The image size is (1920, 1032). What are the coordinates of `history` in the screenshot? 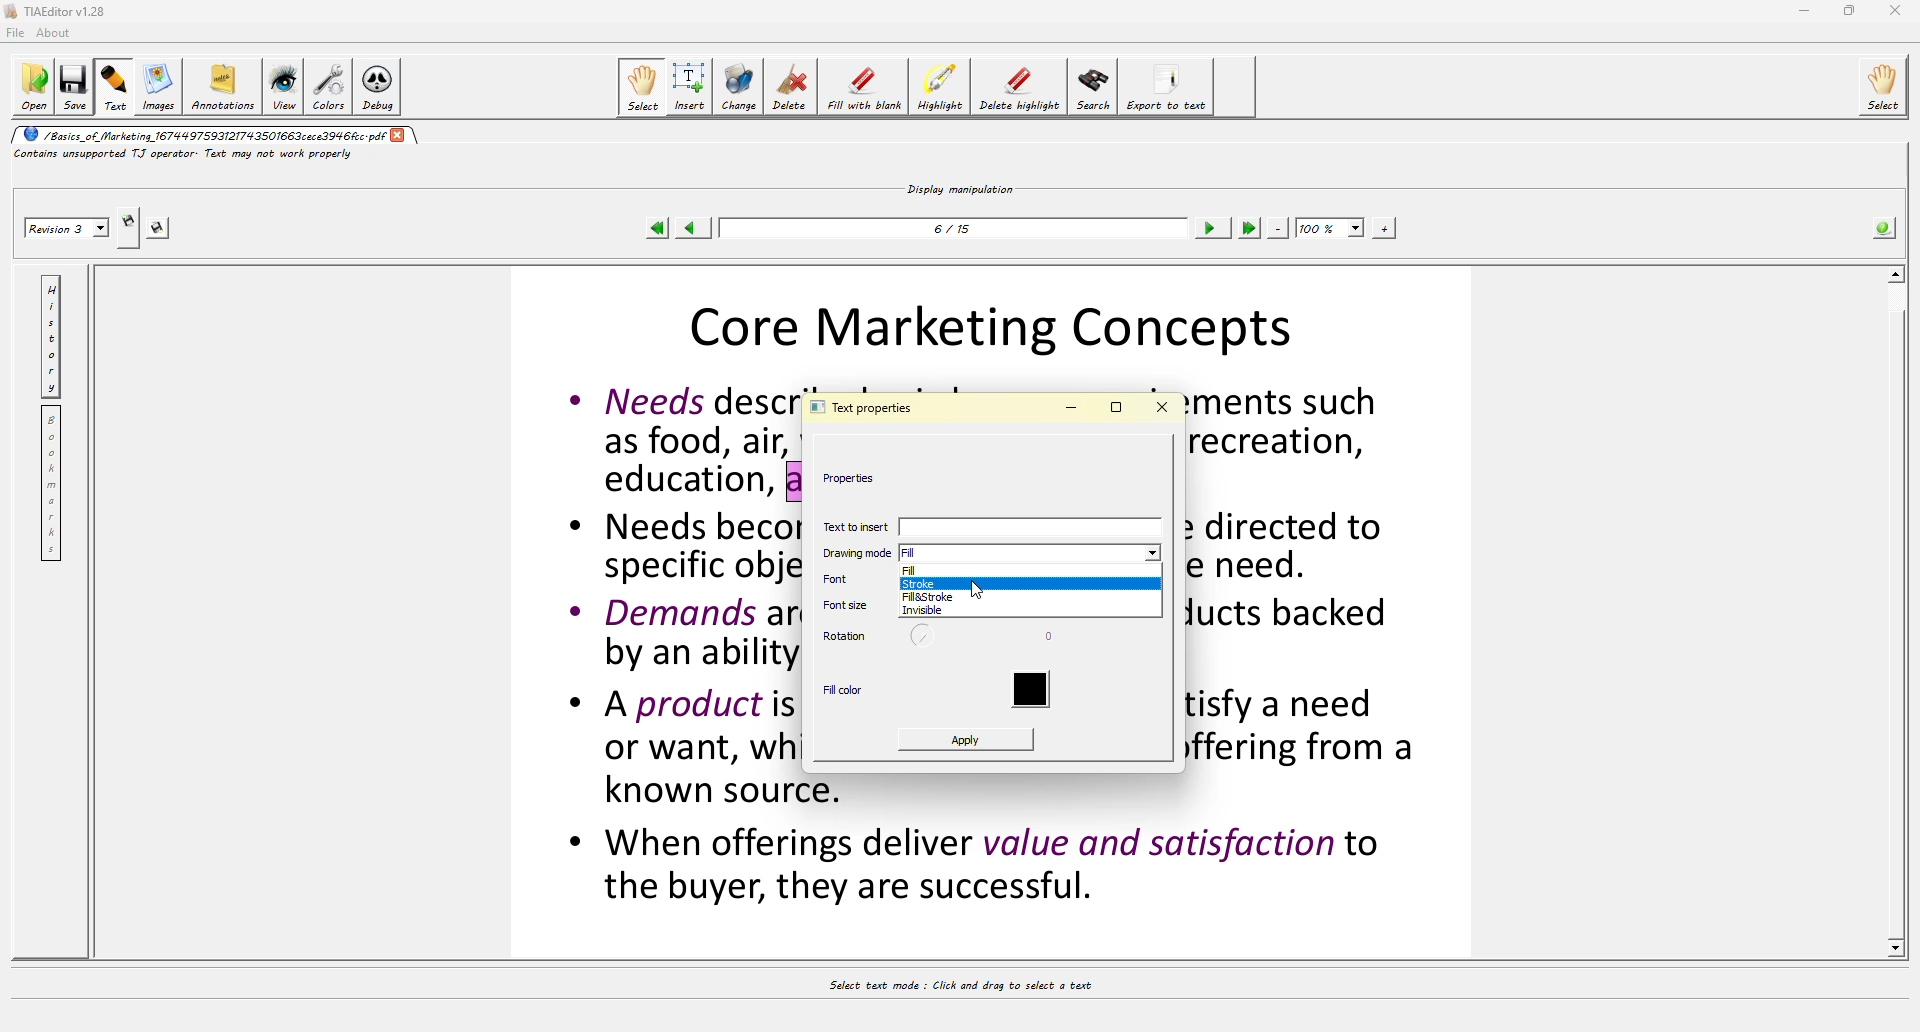 It's located at (53, 338).